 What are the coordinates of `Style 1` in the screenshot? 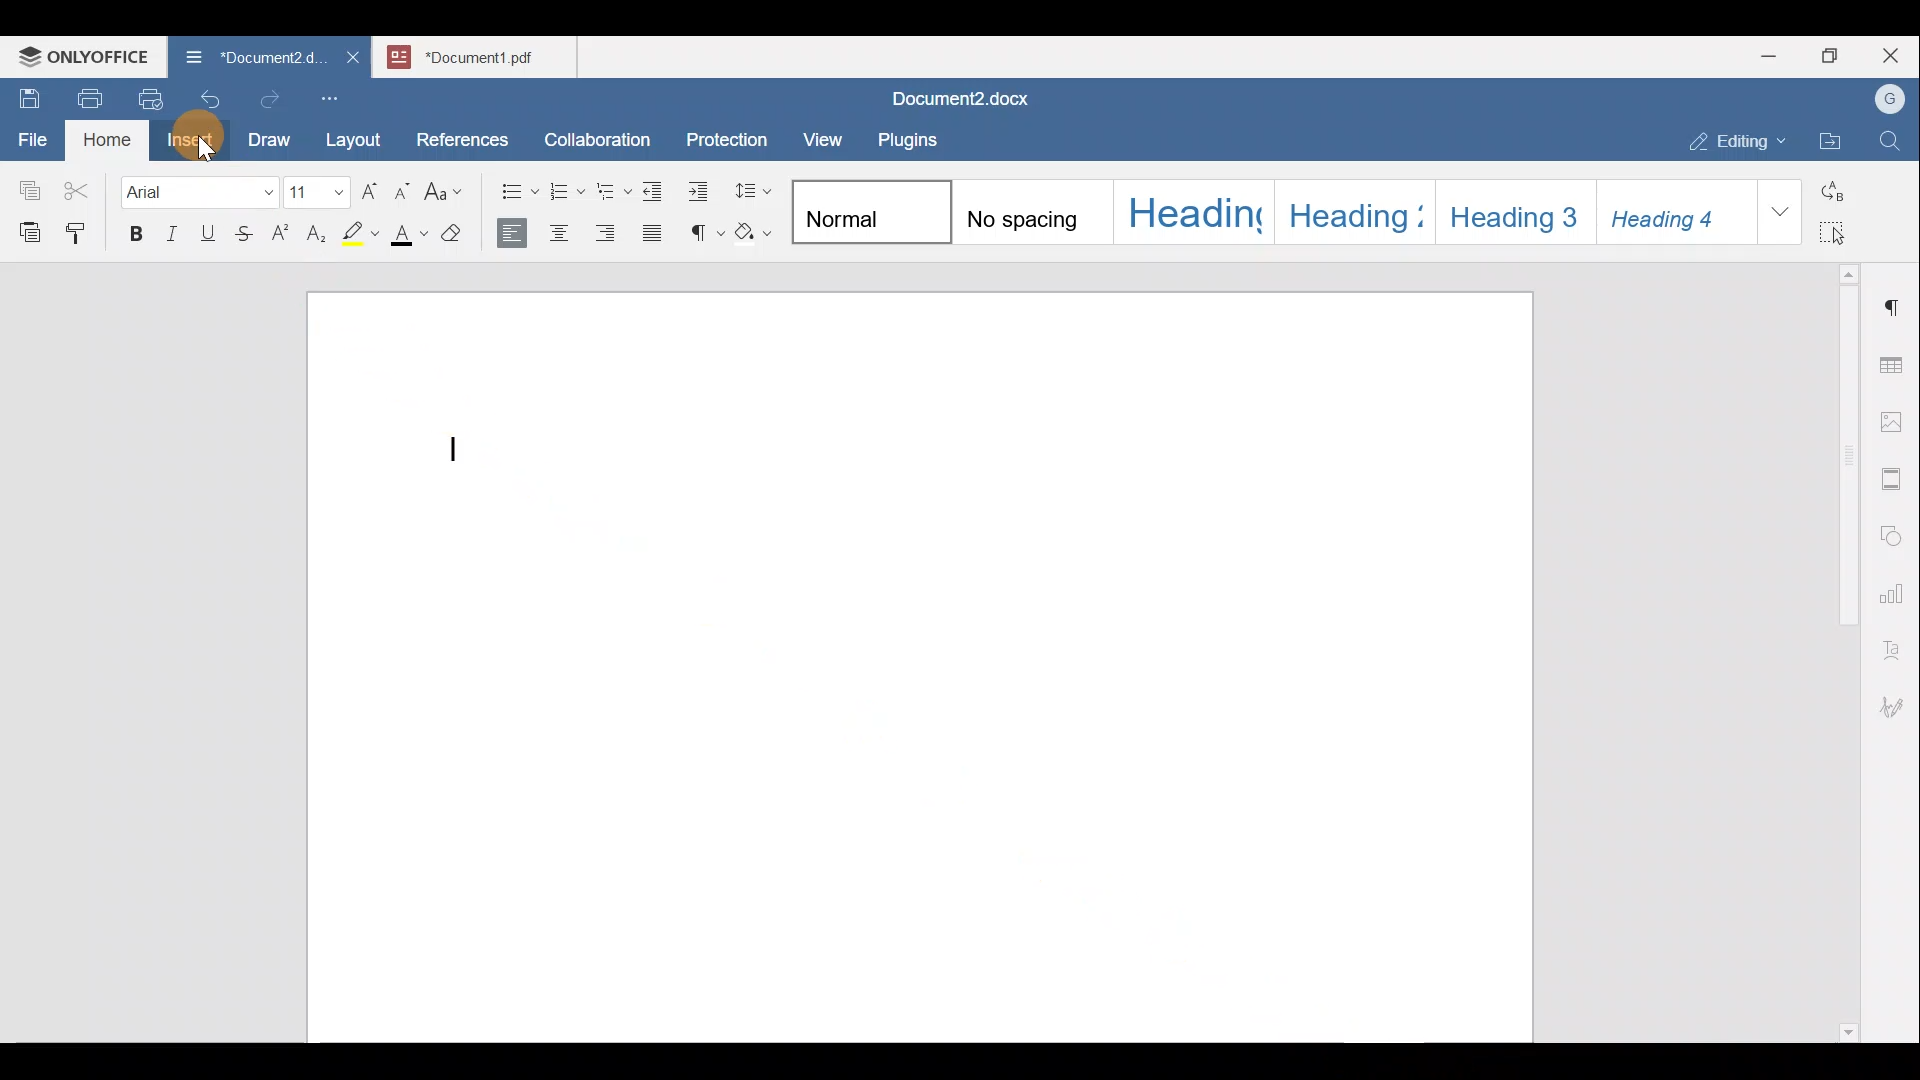 It's located at (868, 208).